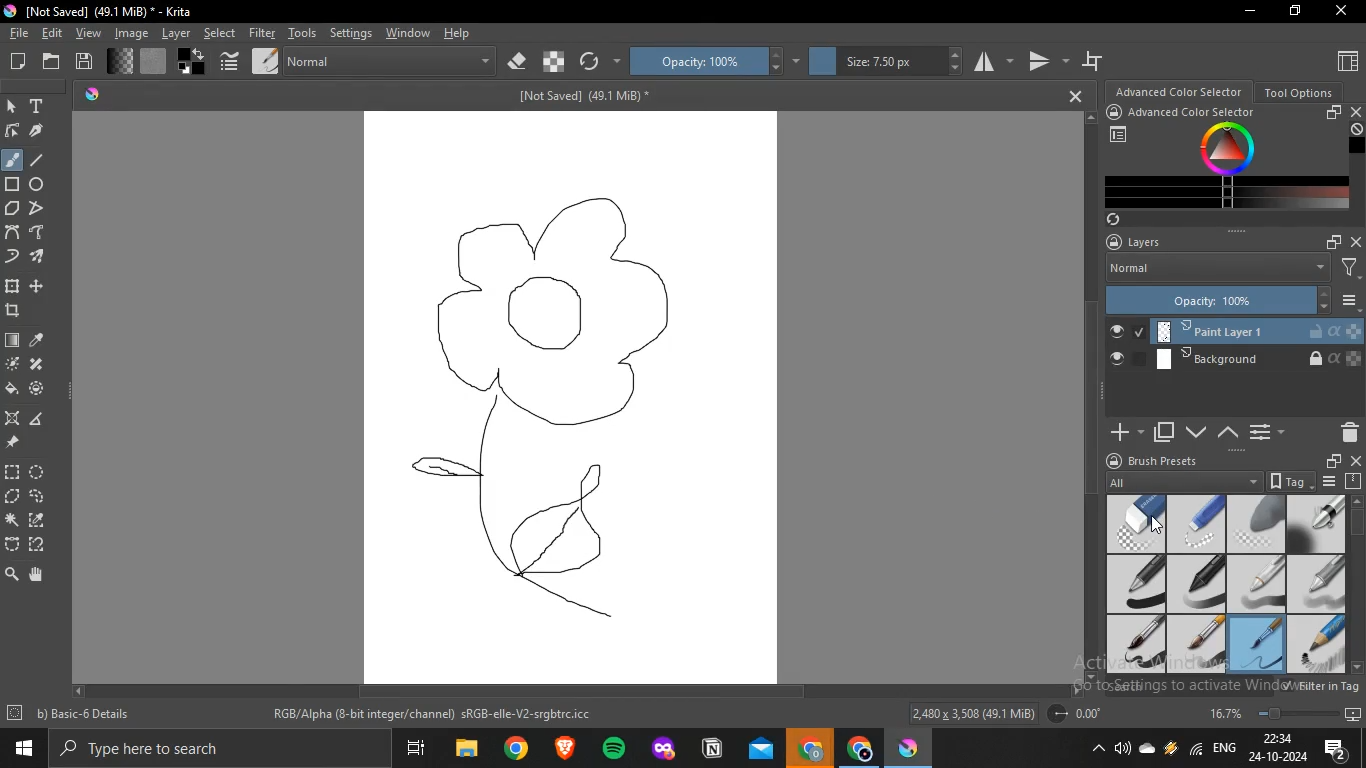 Image resolution: width=1366 pixels, height=768 pixels. Describe the element at coordinates (1070, 95) in the screenshot. I see `Close` at that location.